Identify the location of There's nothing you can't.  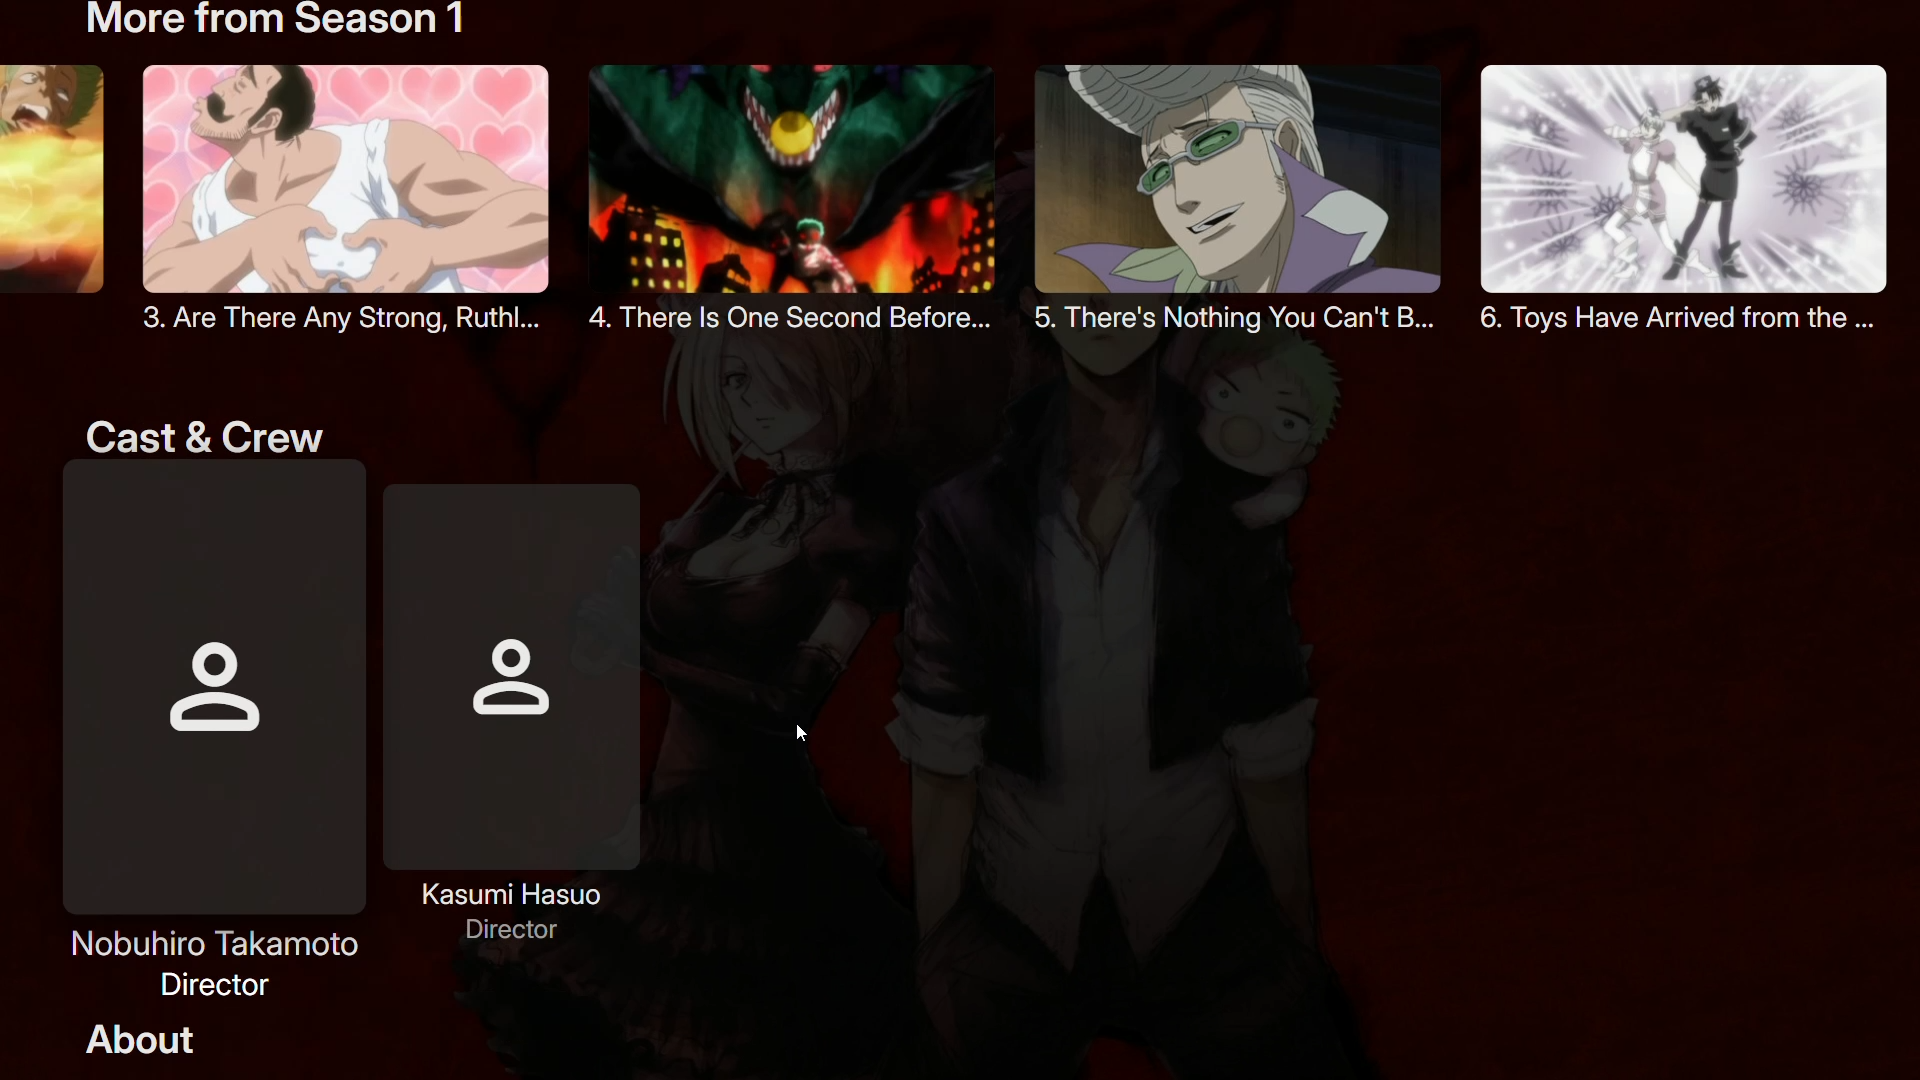
(1248, 197).